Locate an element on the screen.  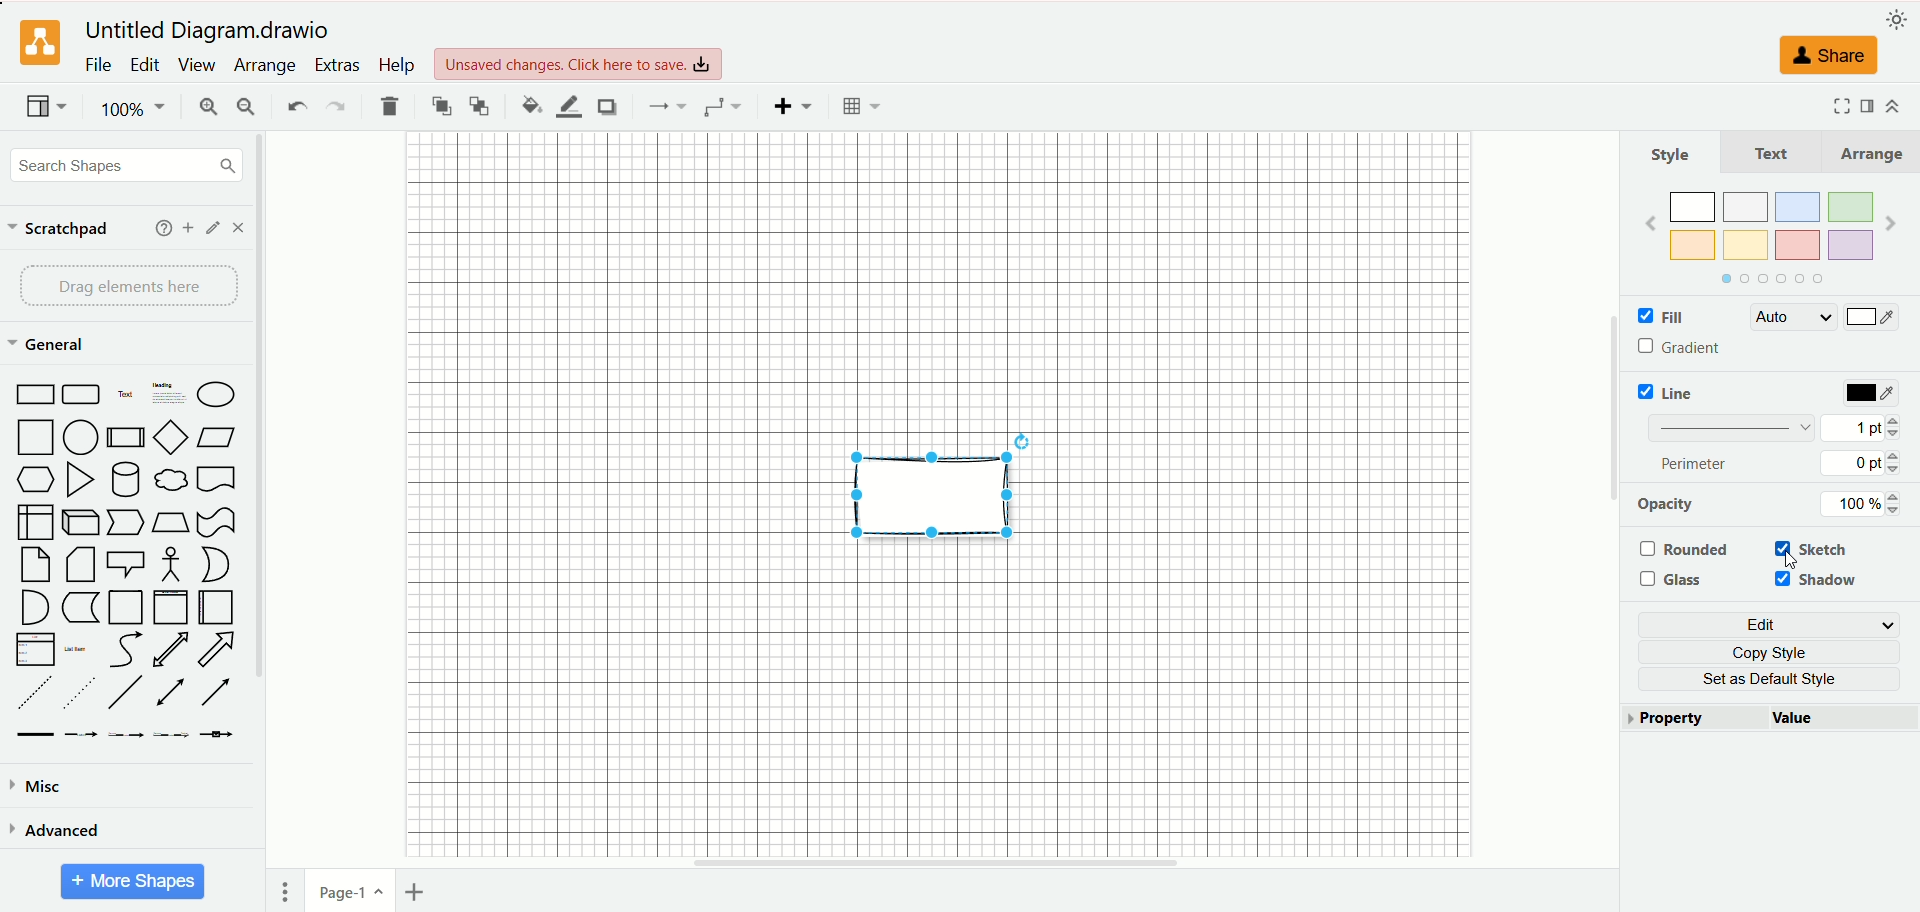
0 pt is located at coordinates (1864, 463).